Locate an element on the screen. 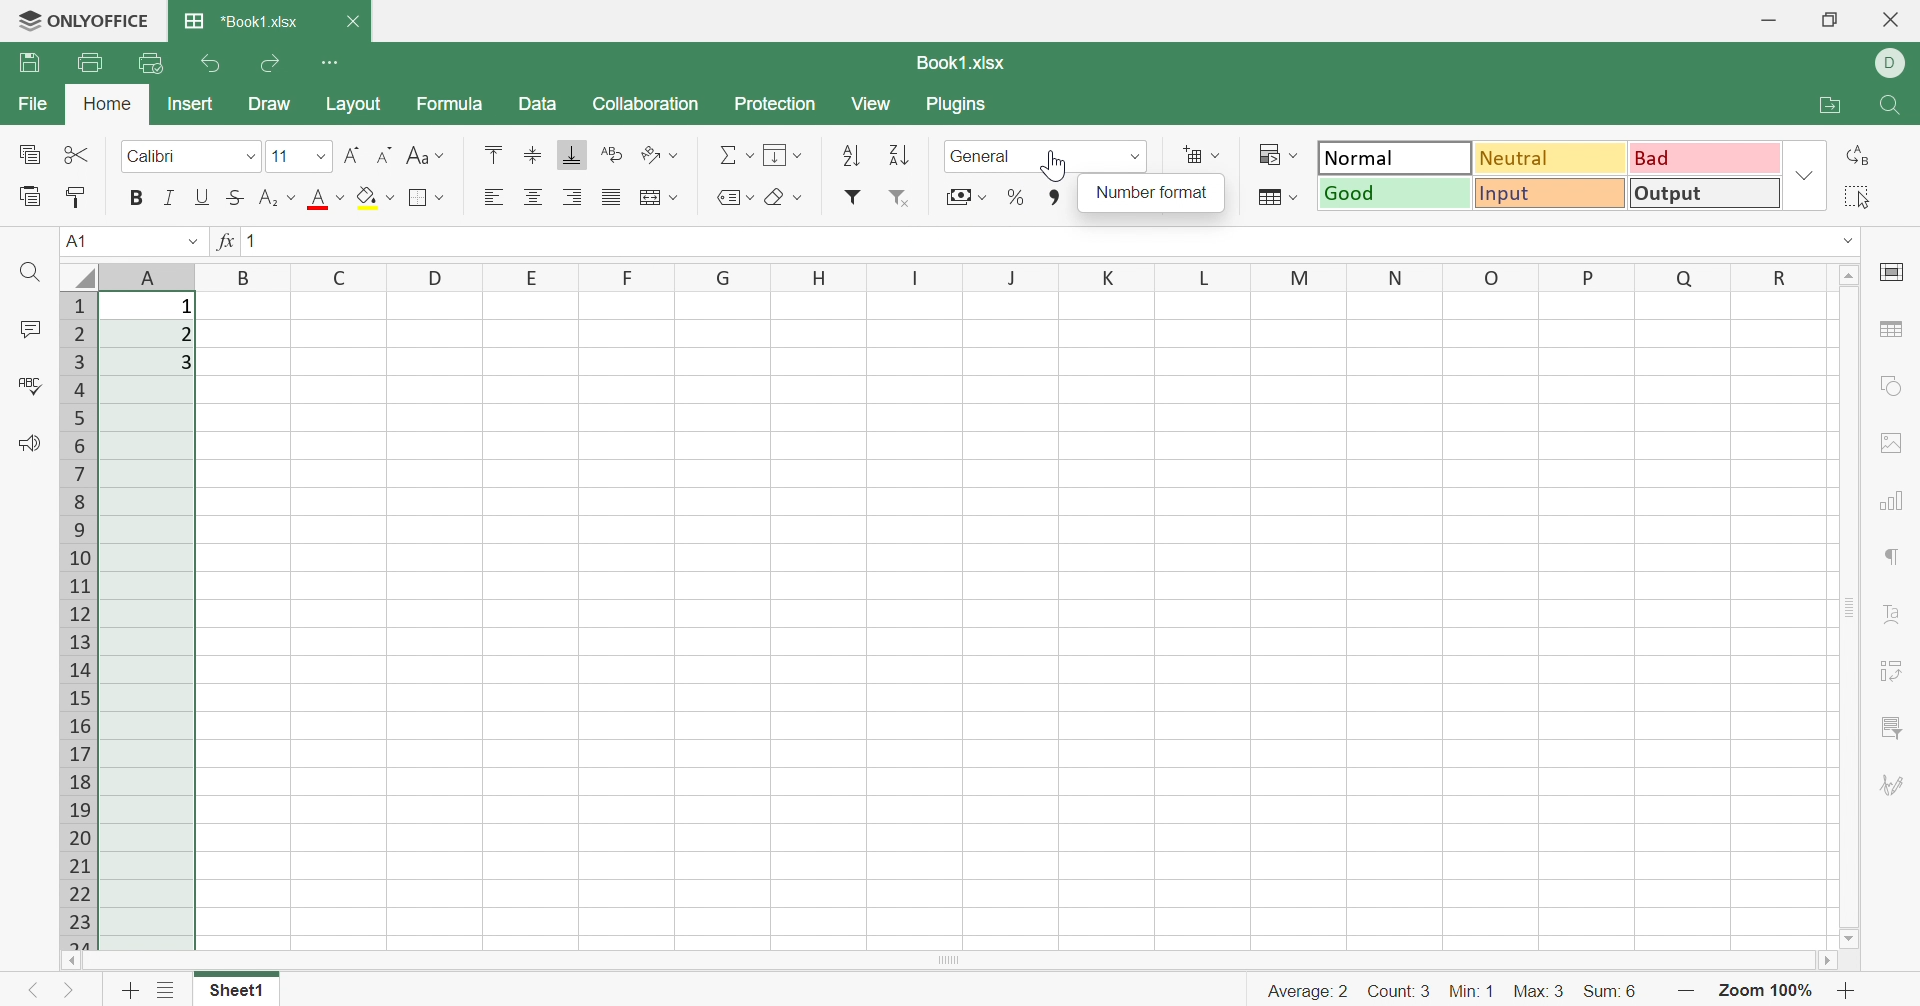 The image size is (1920, 1006). Next is located at coordinates (69, 991).